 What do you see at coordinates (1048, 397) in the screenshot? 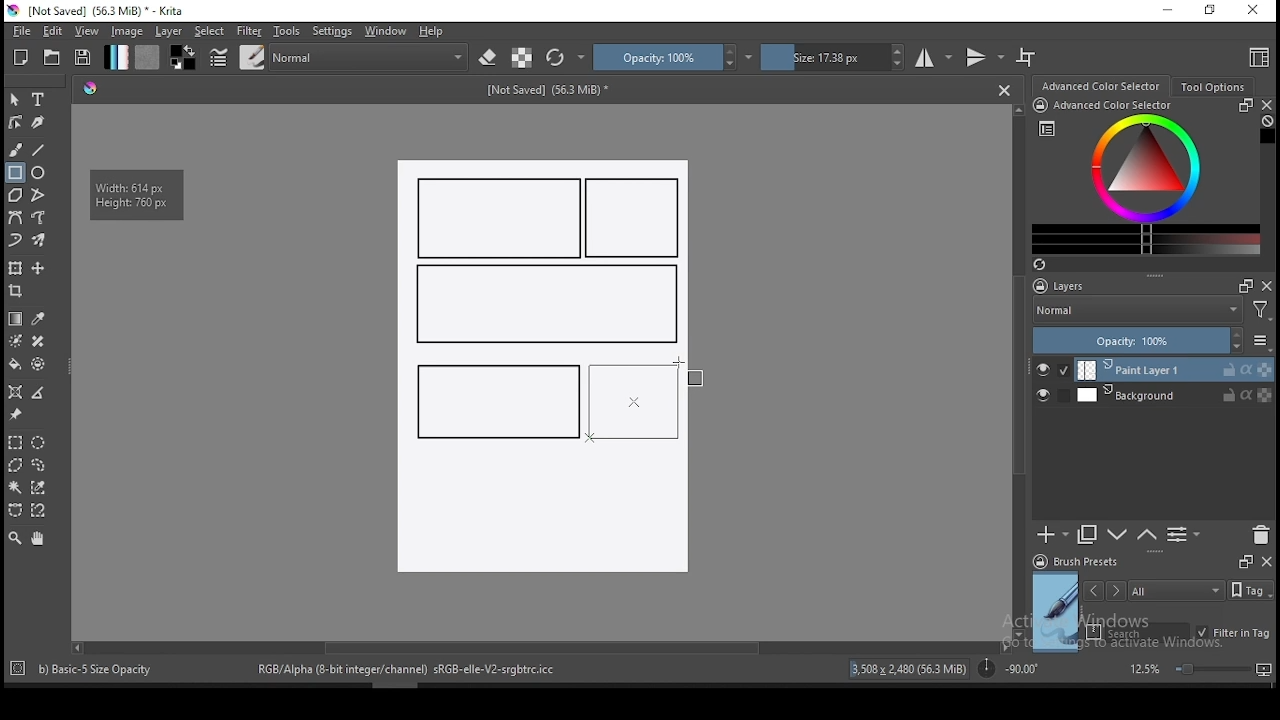
I see `layer visibility on/off` at bounding box center [1048, 397].